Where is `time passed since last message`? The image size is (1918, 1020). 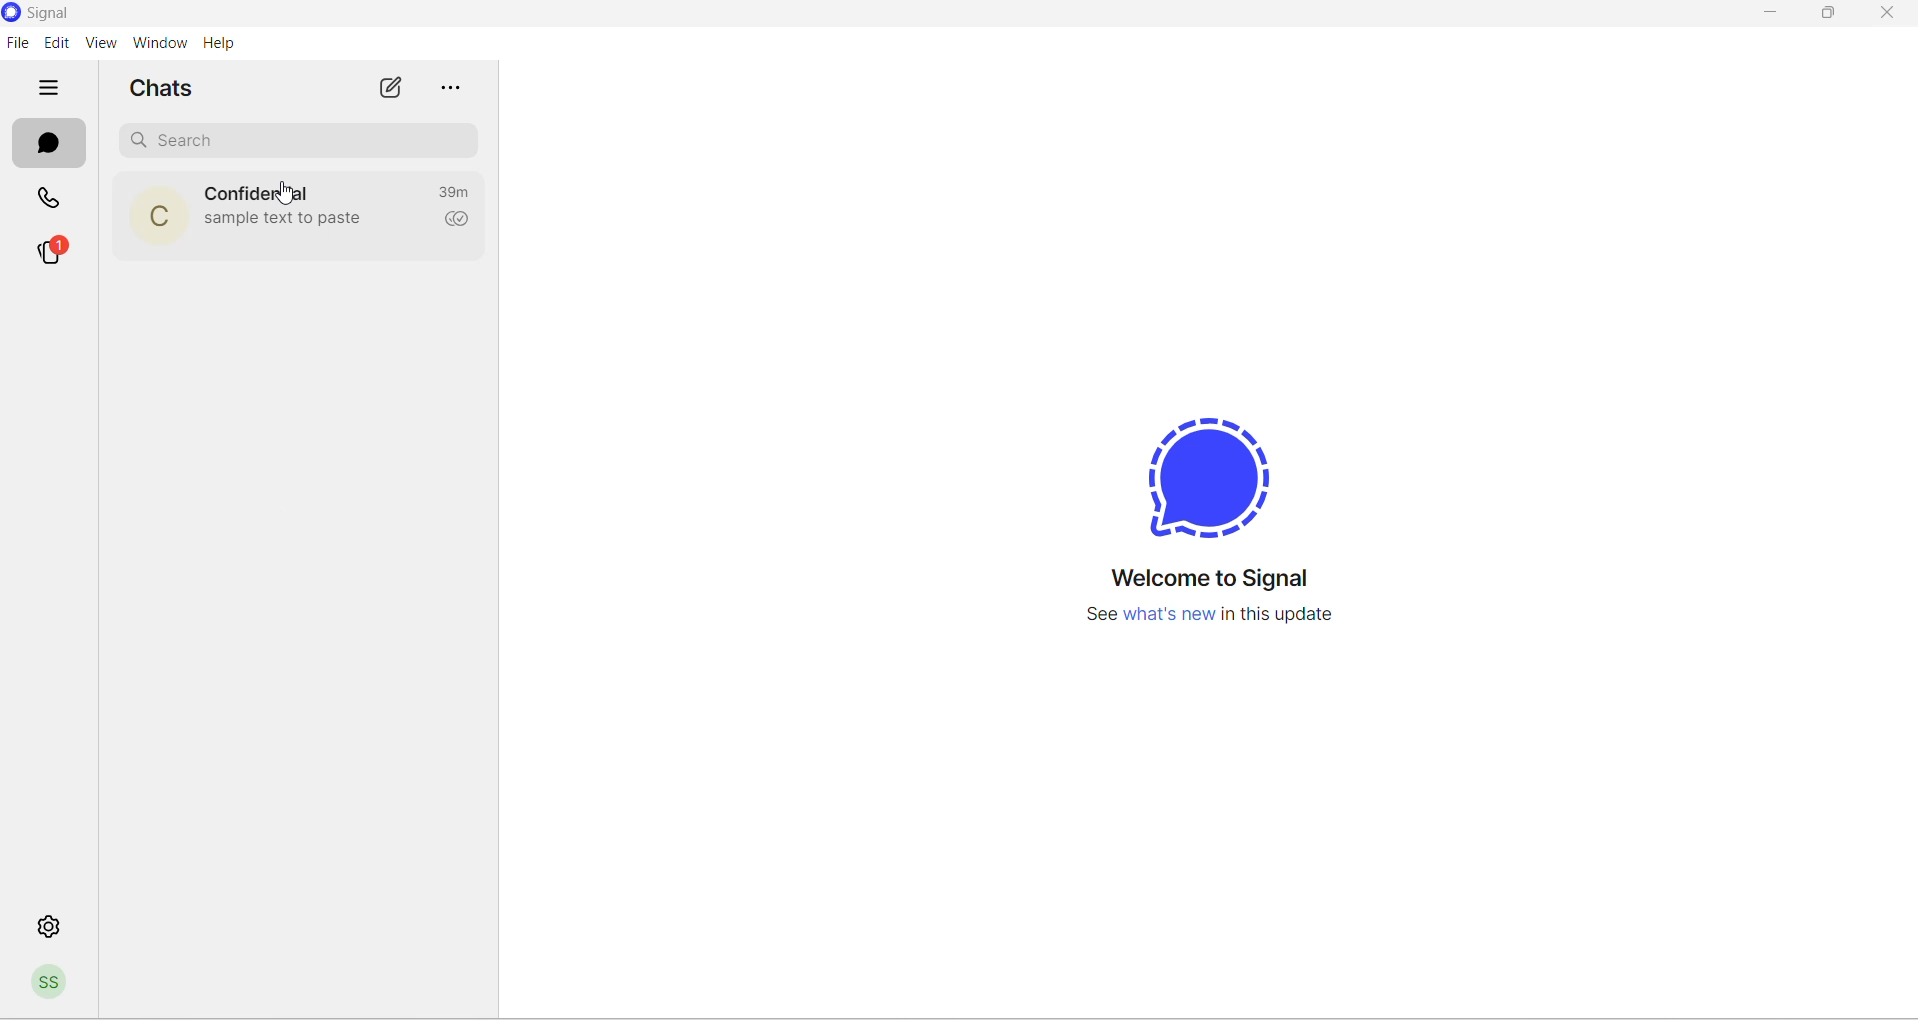 time passed since last message is located at coordinates (459, 193).